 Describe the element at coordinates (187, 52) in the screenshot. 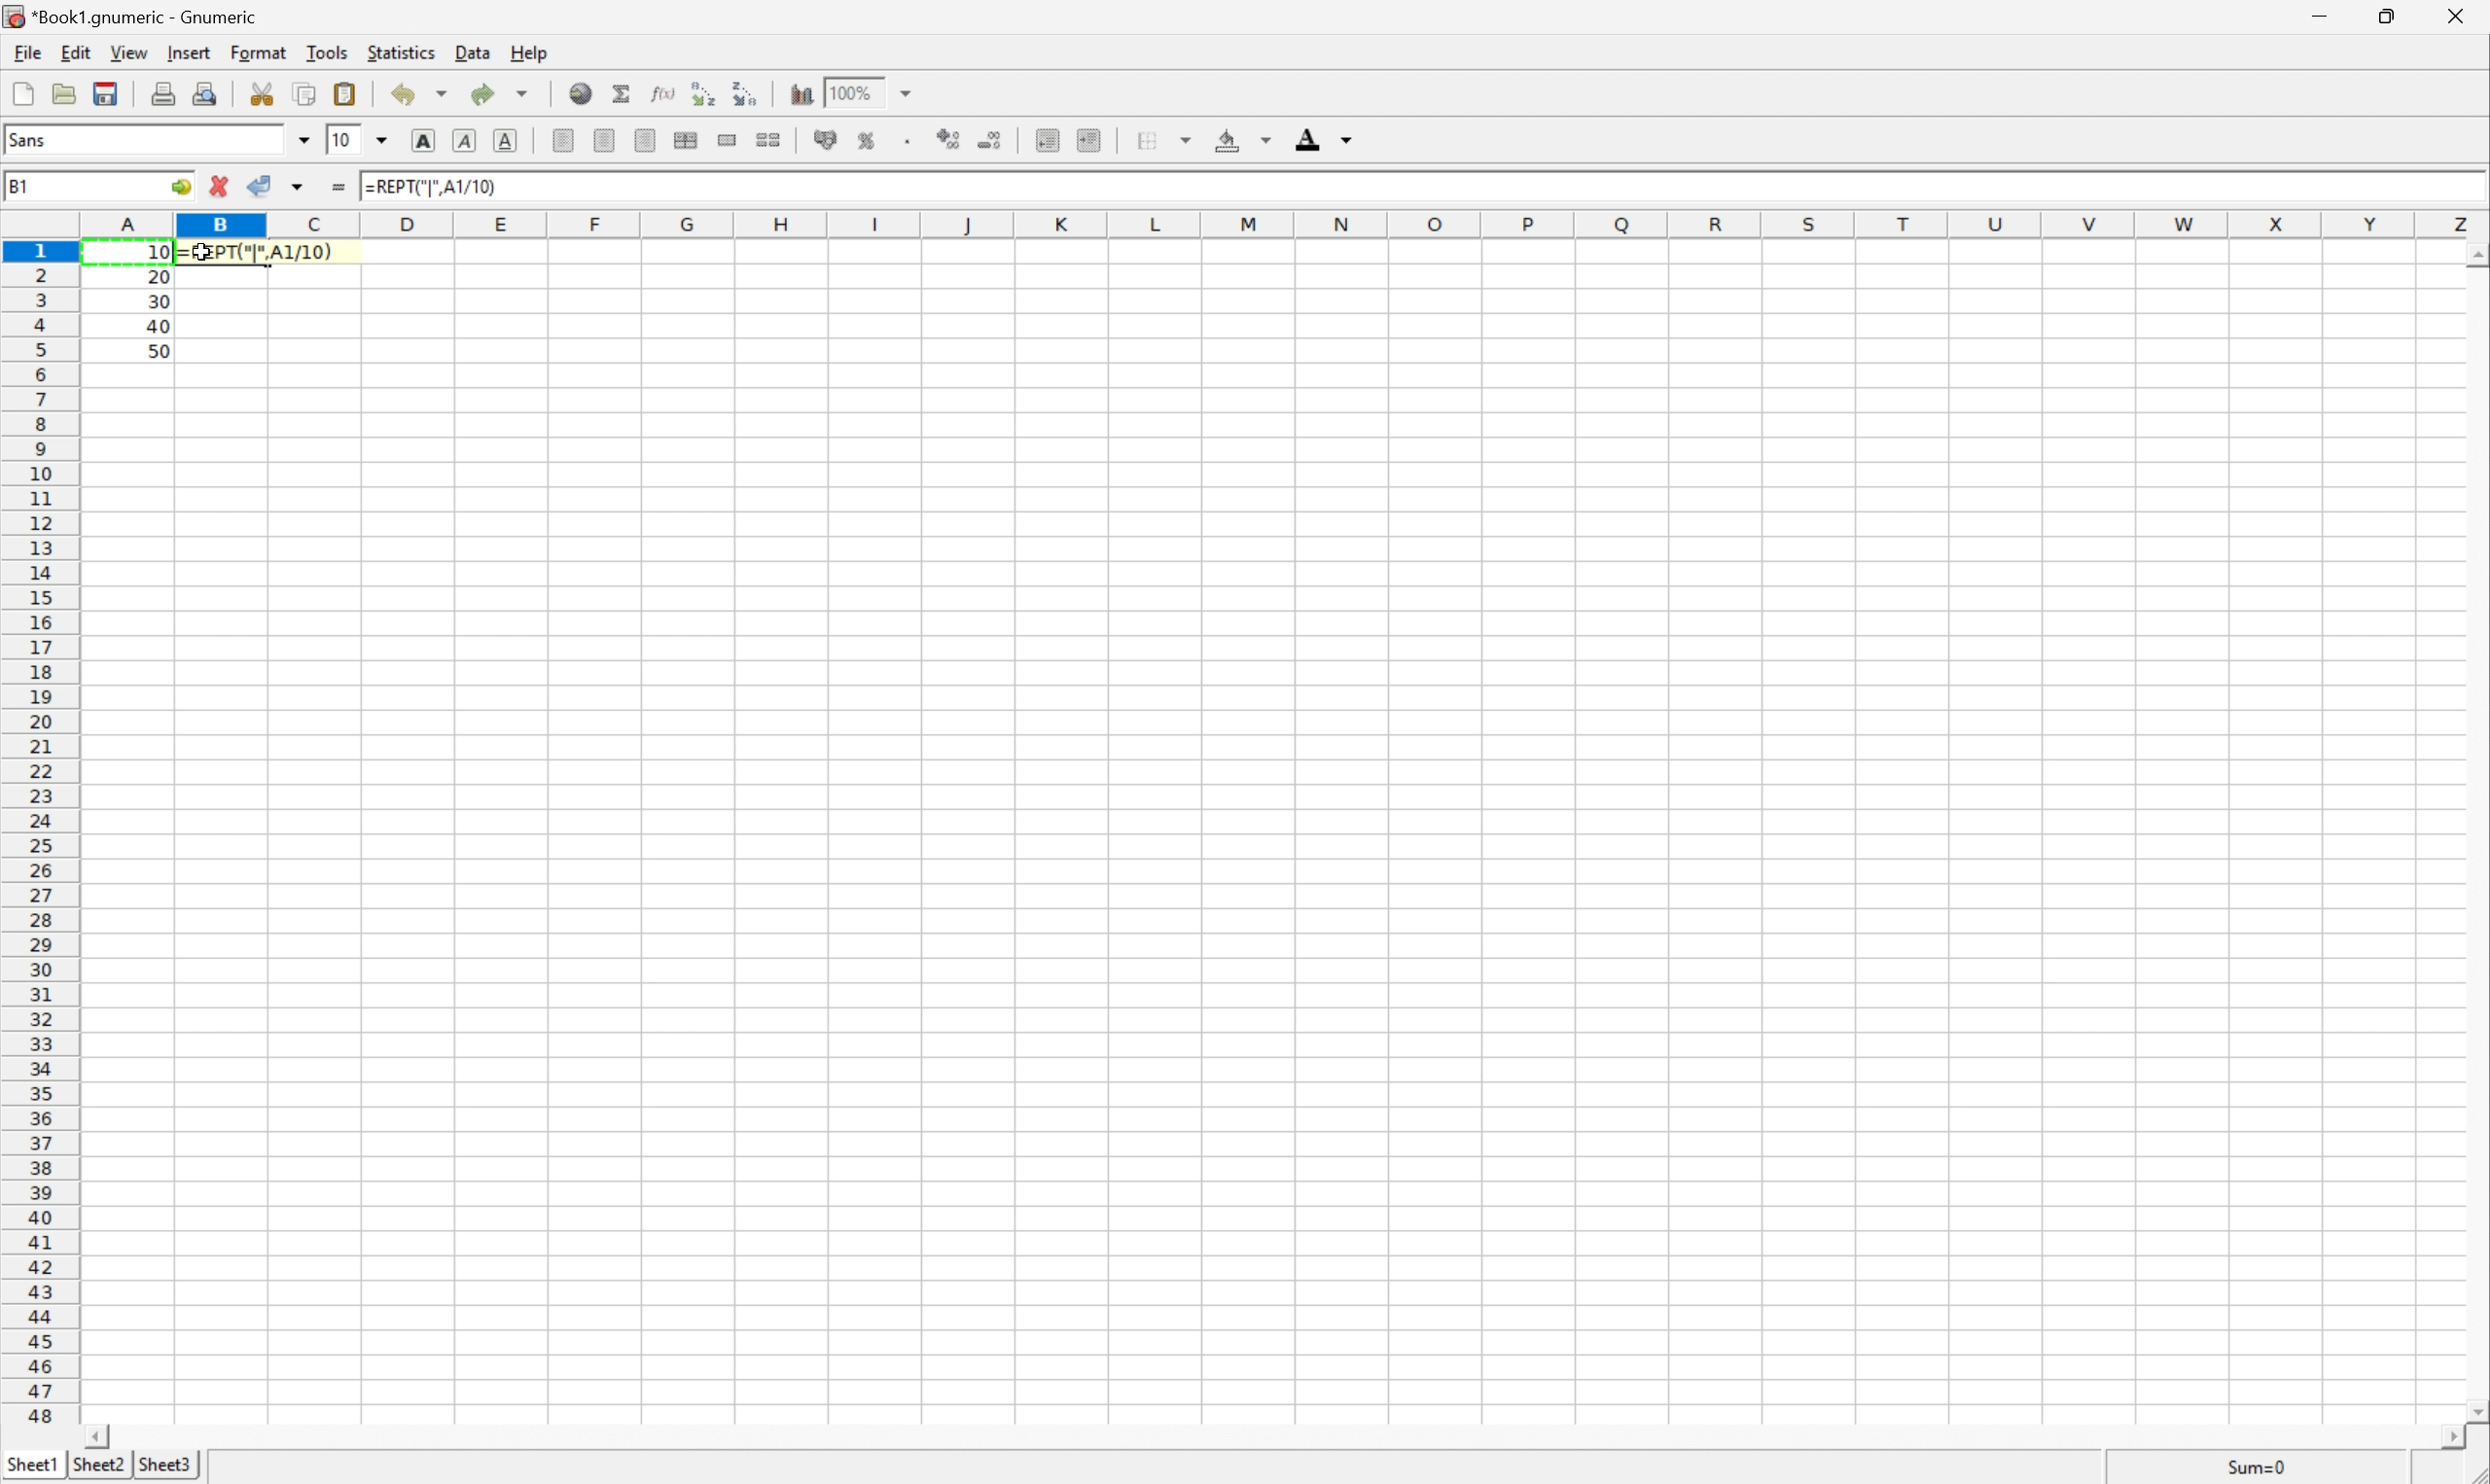

I see `Insert` at that location.